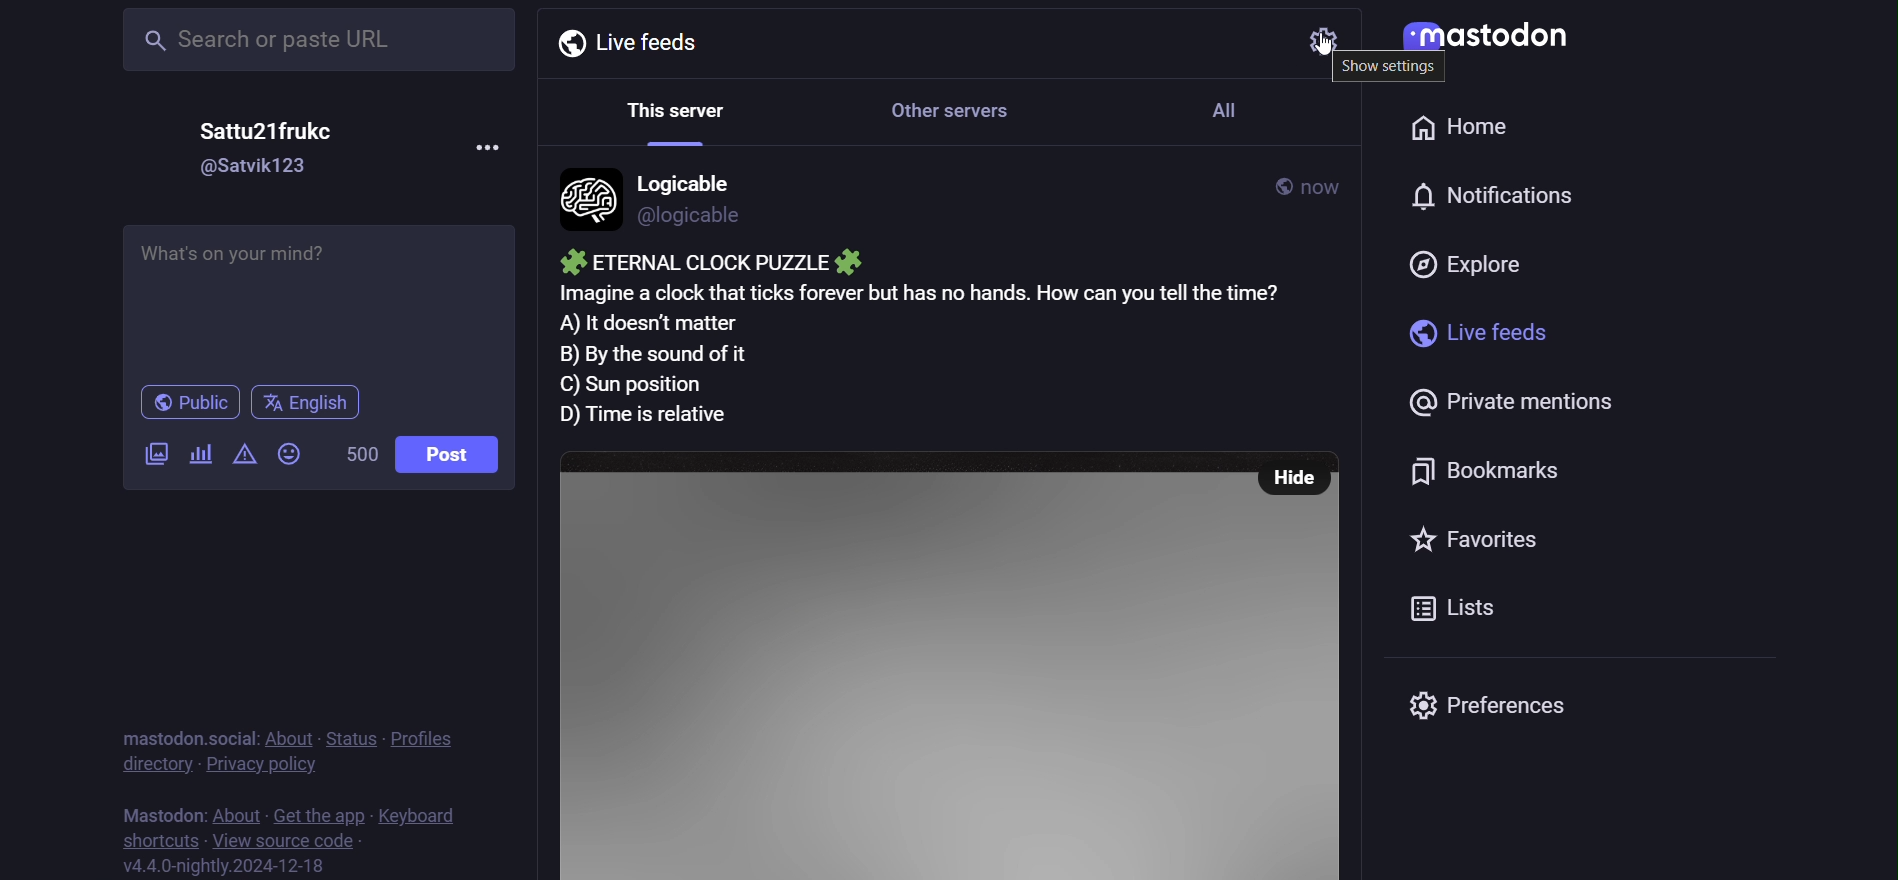  I want to click on get the app, so click(314, 813).